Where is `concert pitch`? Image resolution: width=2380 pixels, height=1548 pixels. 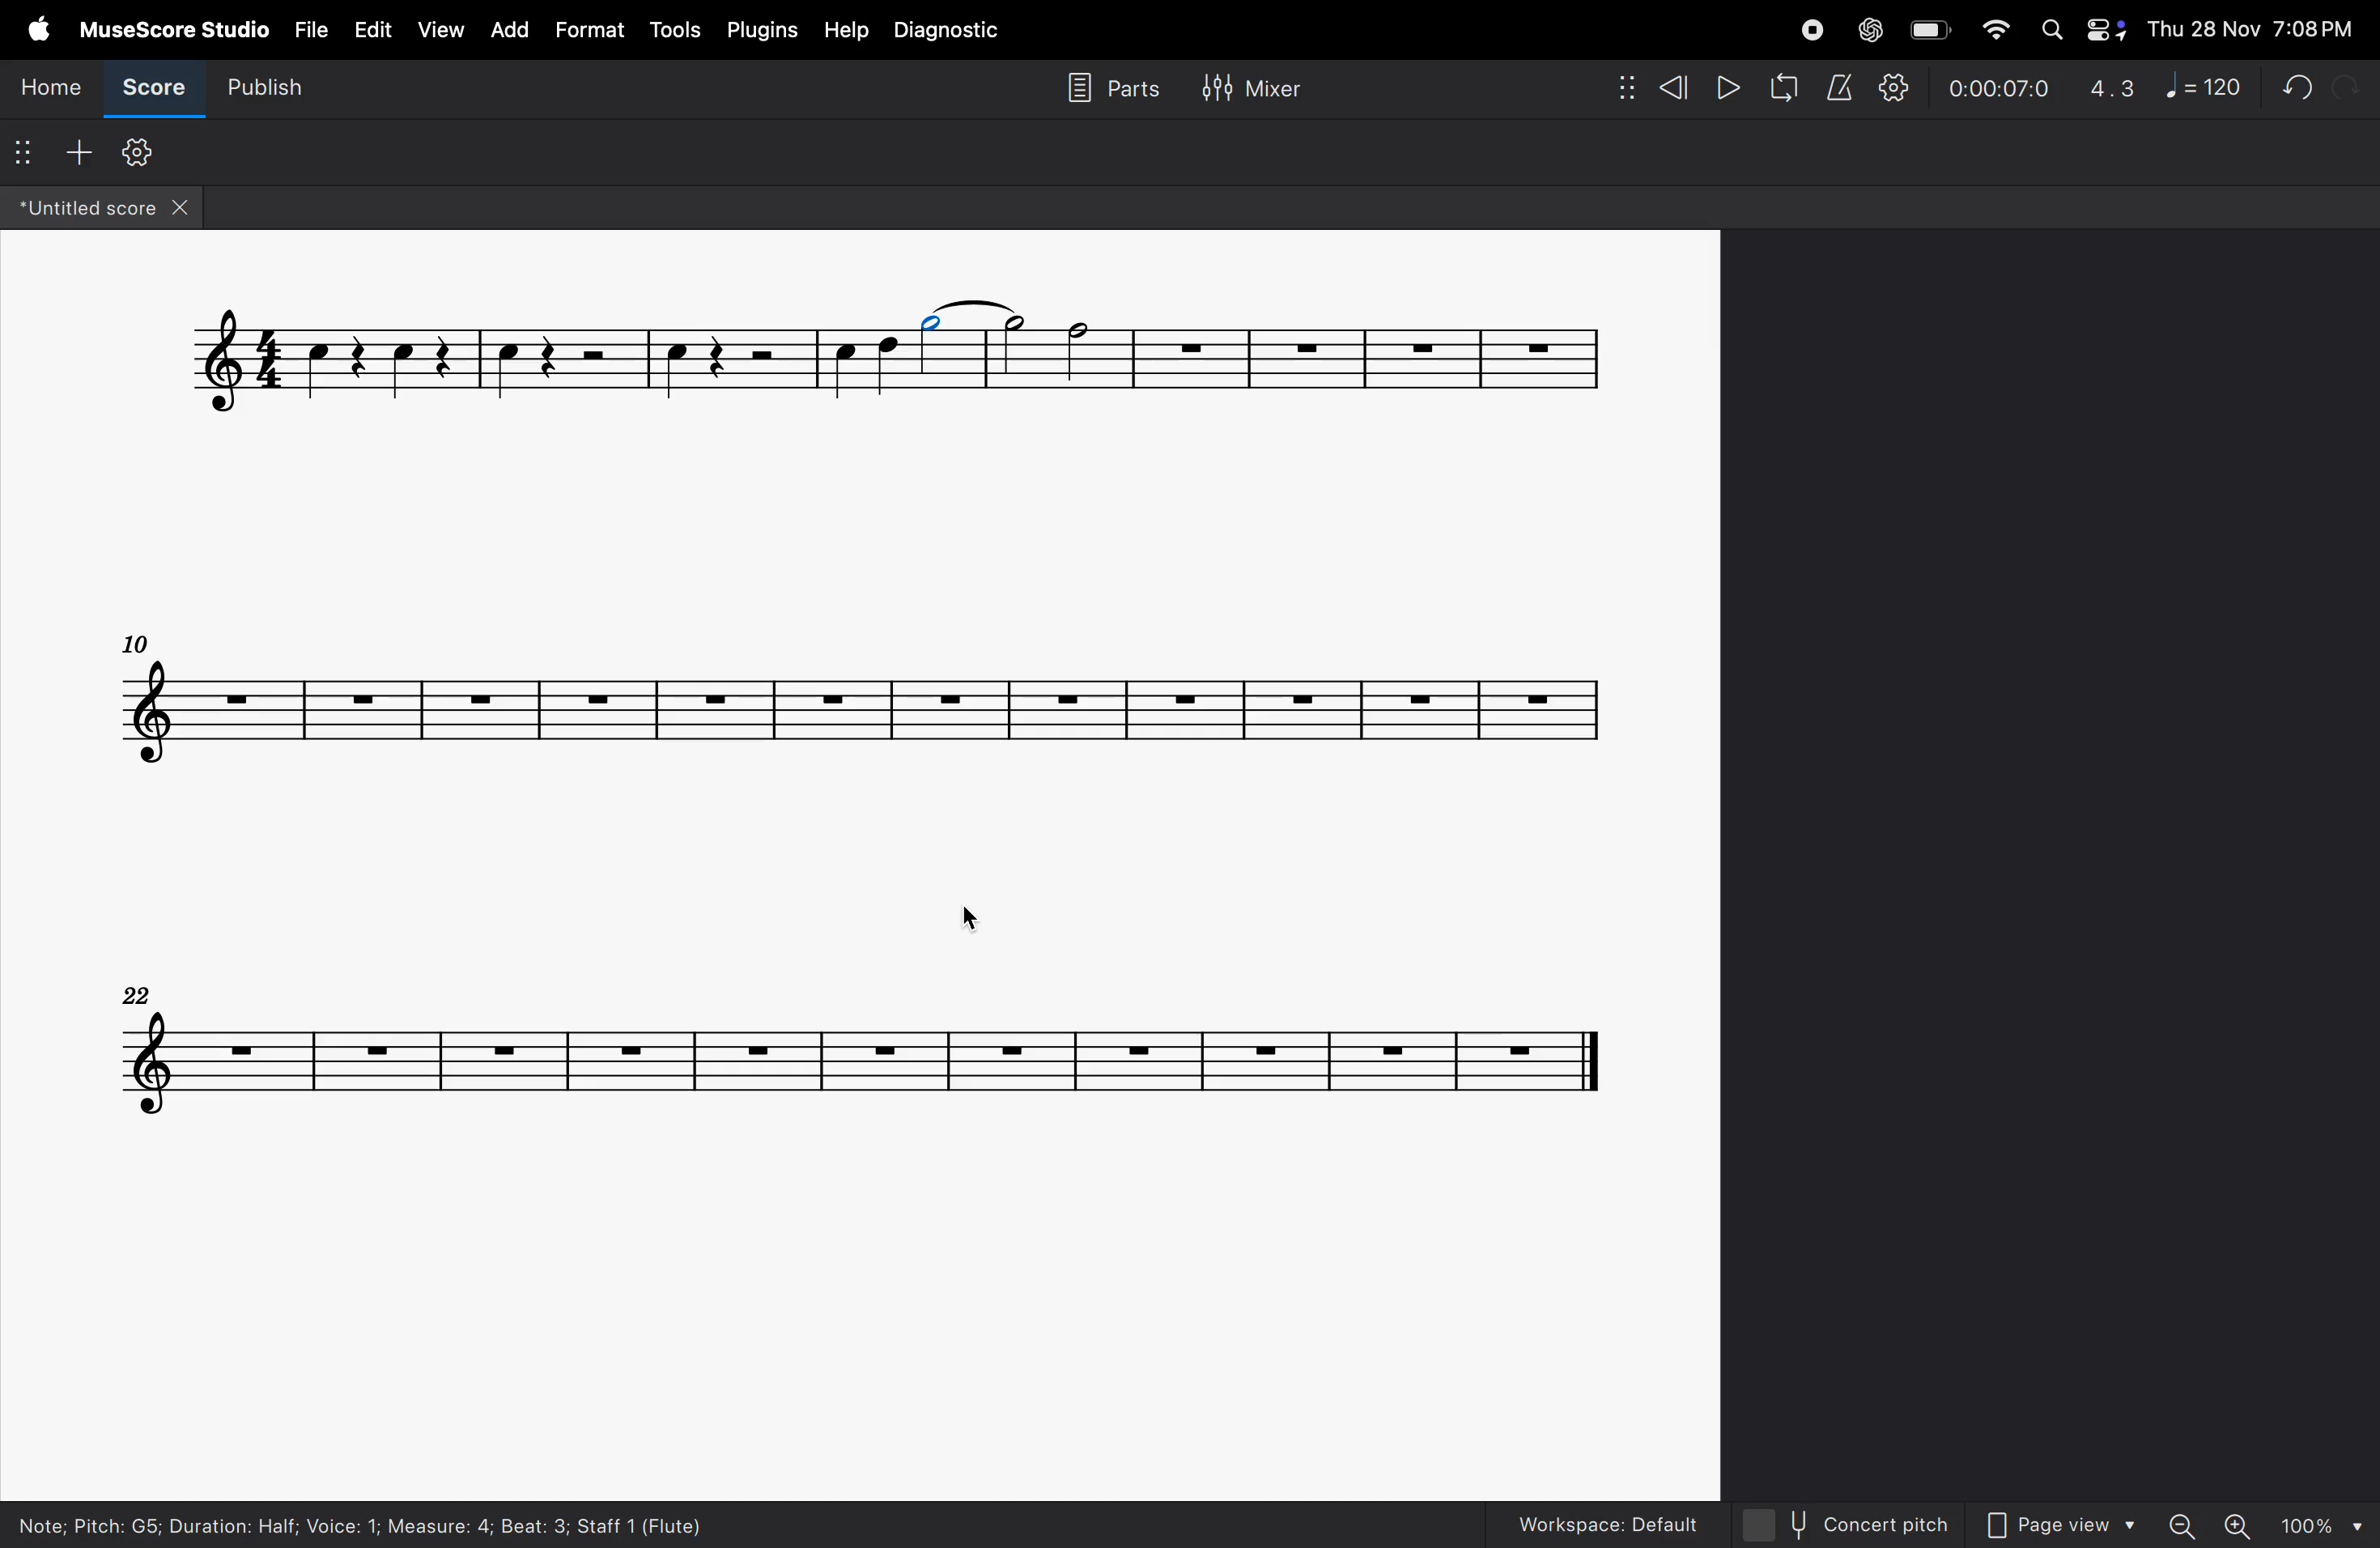 concert pitch is located at coordinates (1838, 1521).